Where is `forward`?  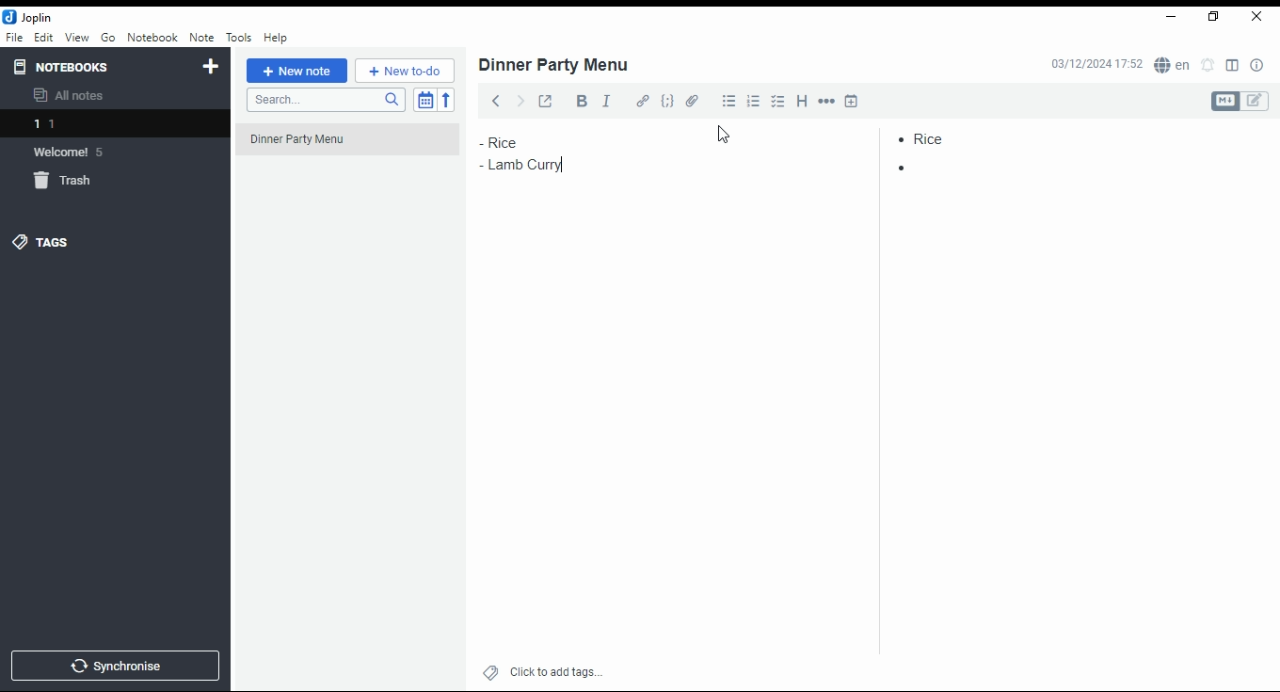
forward is located at coordinates (519, 98).